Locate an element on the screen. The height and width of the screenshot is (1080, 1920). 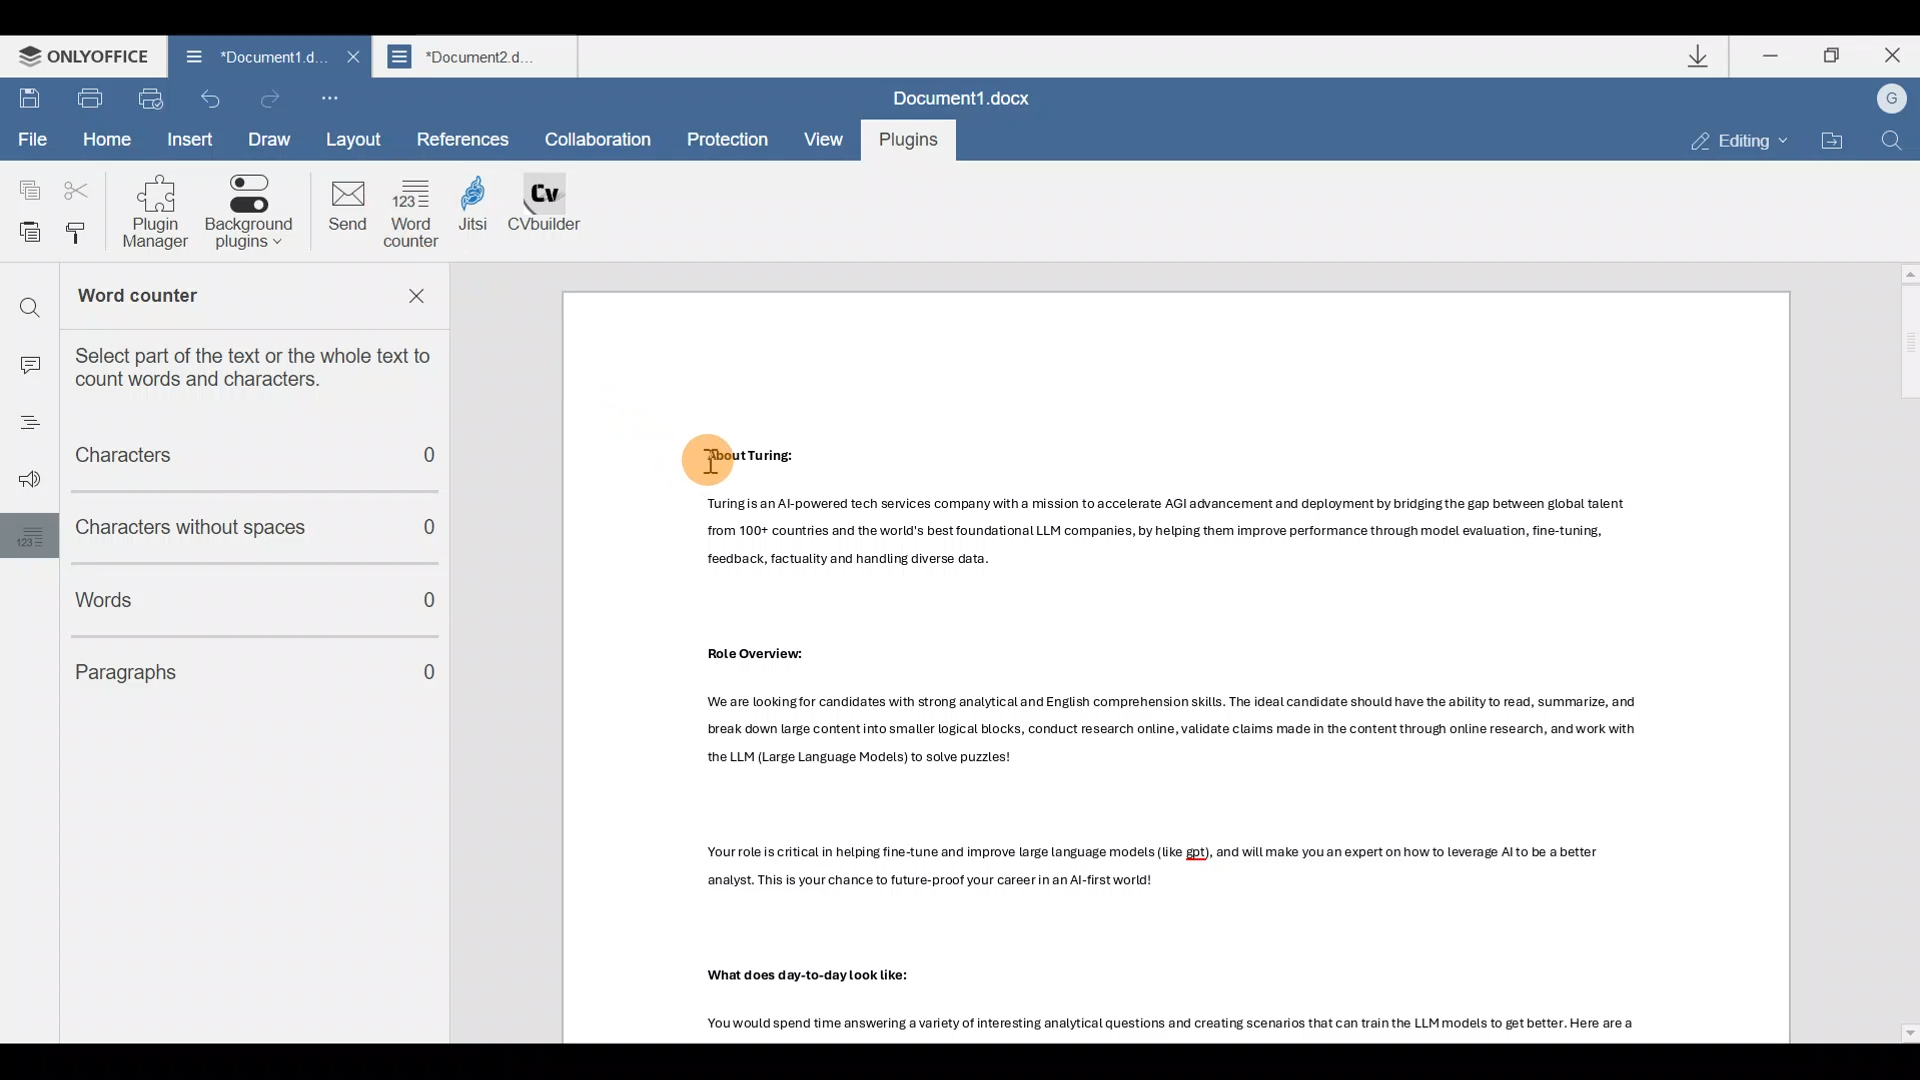
Insert is located at coordinates (192, 140).